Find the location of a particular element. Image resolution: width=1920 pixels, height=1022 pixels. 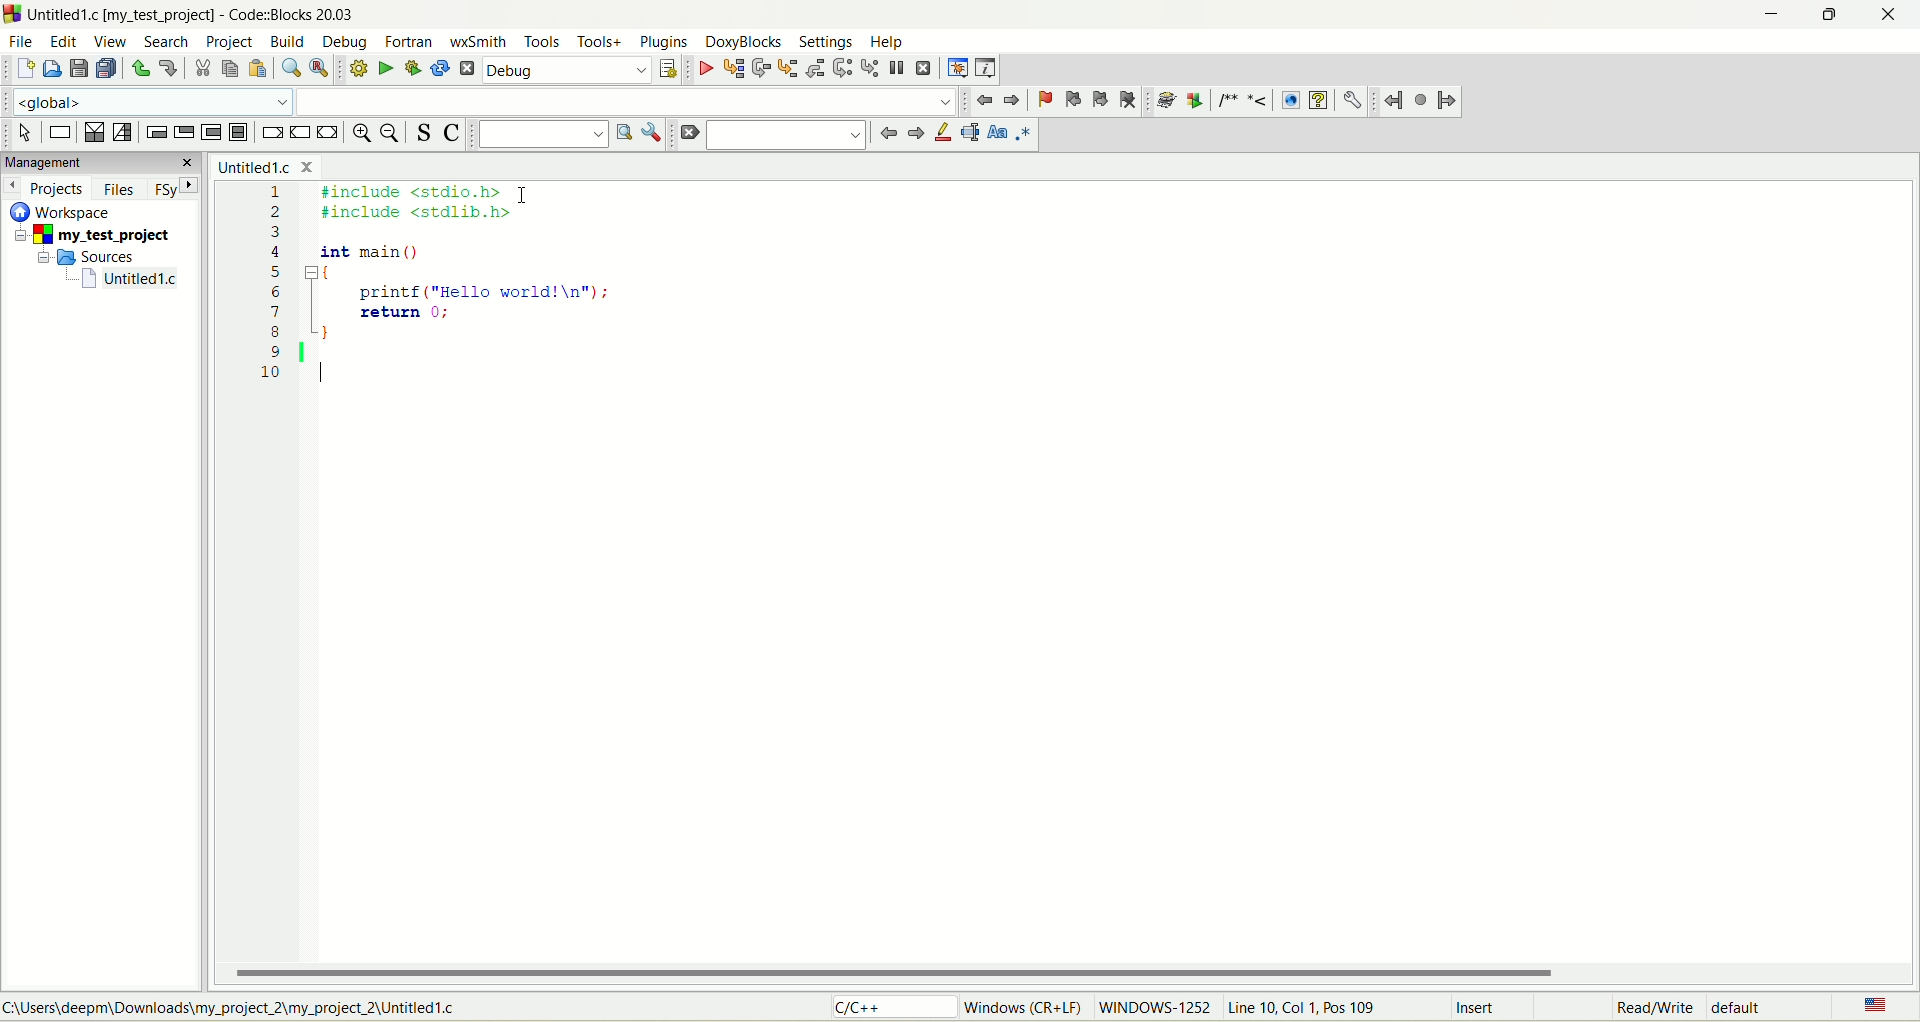

match case is located at coordinates (996, 136).